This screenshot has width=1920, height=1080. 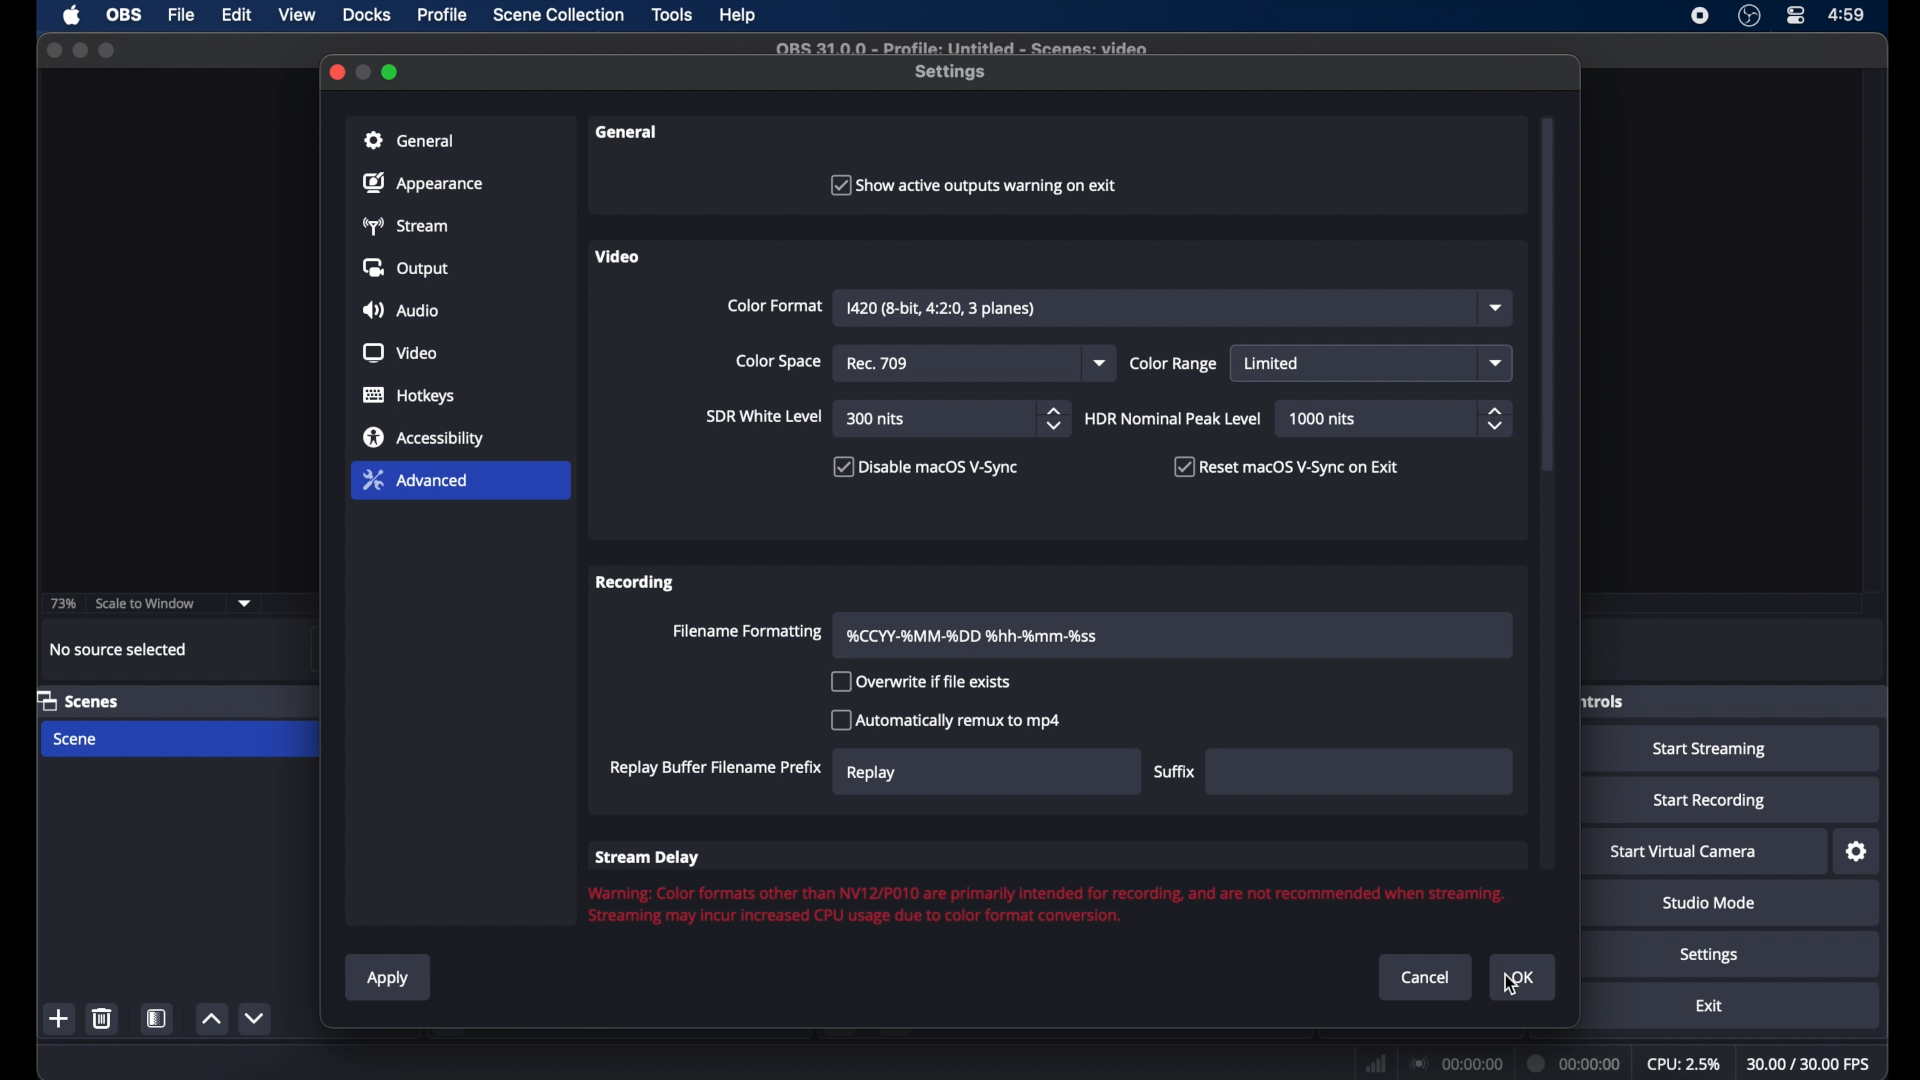 What do you see at coordinates (1322, 419) in the screenshot?
I see `1000 nits` at bounding box center [1322, 419].